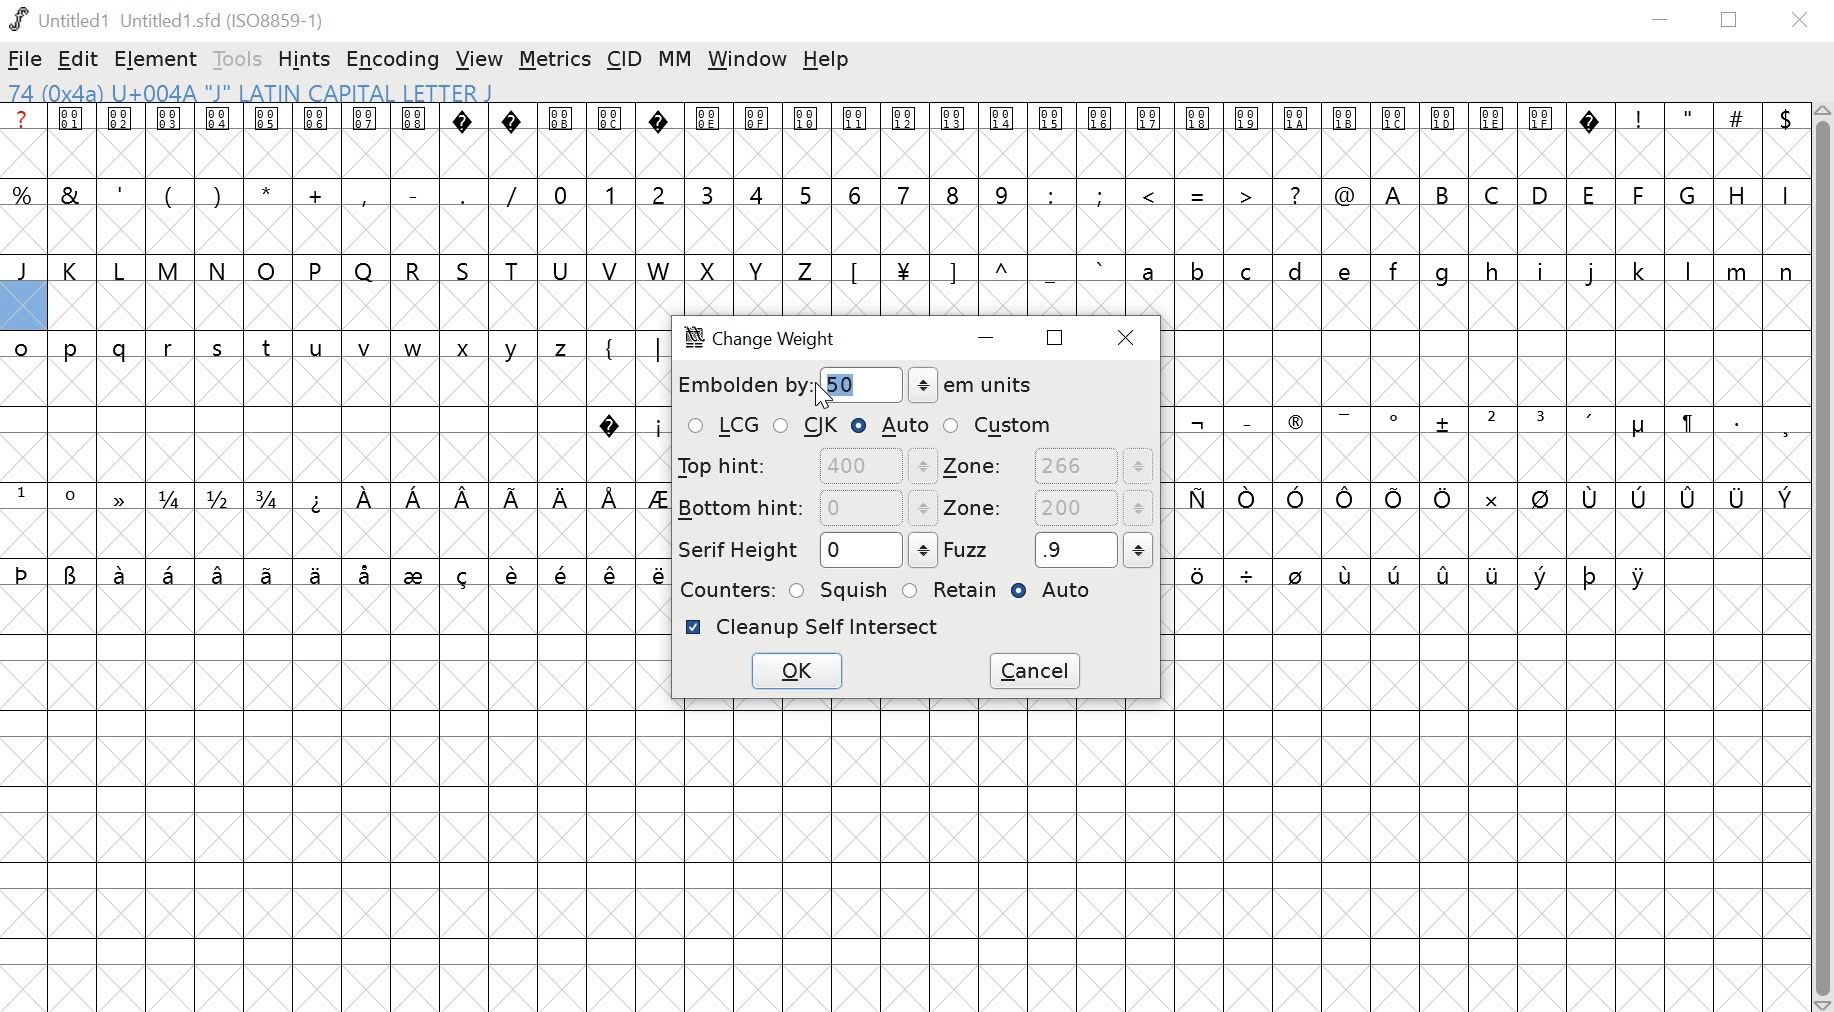 Image resolution: width=1834 pixels, height=1012 pixels. I want to click on symbols, so click(628, 425).